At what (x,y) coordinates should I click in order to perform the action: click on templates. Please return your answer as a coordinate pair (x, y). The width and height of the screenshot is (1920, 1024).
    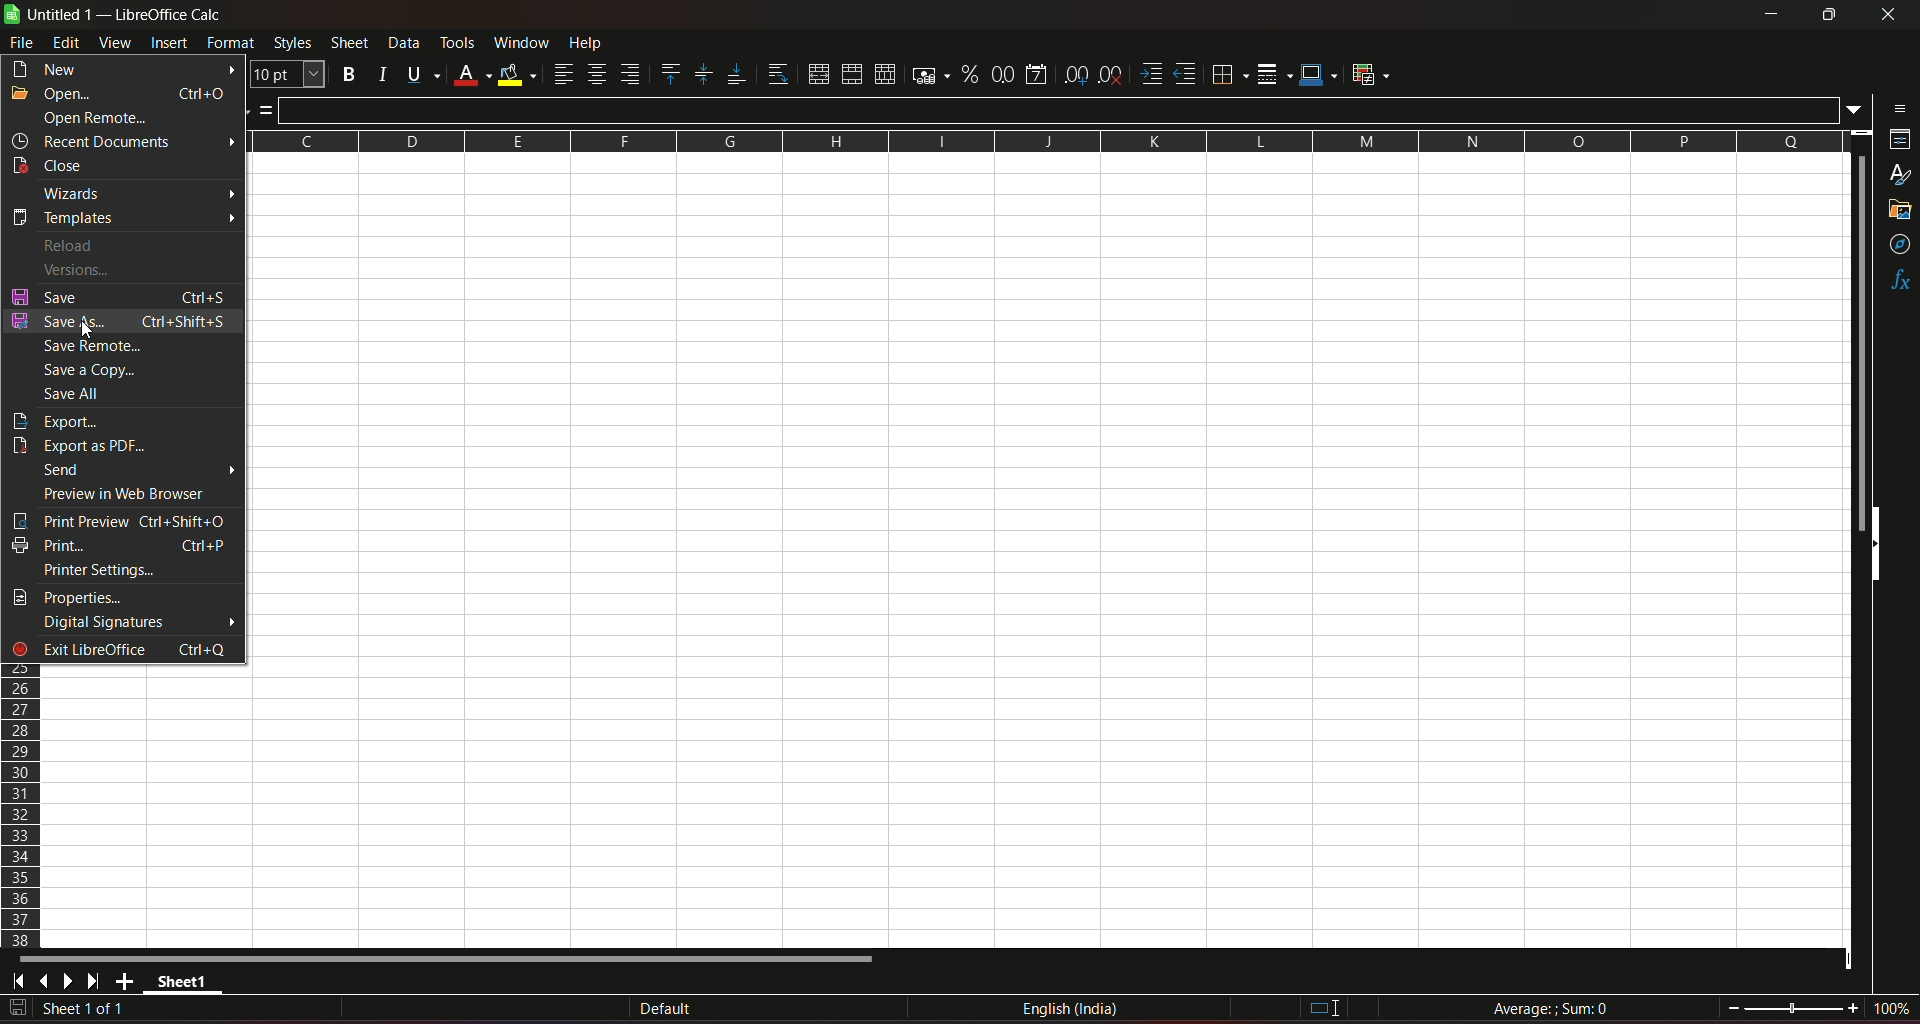
    Looking at the image, I should click on (125, 217).